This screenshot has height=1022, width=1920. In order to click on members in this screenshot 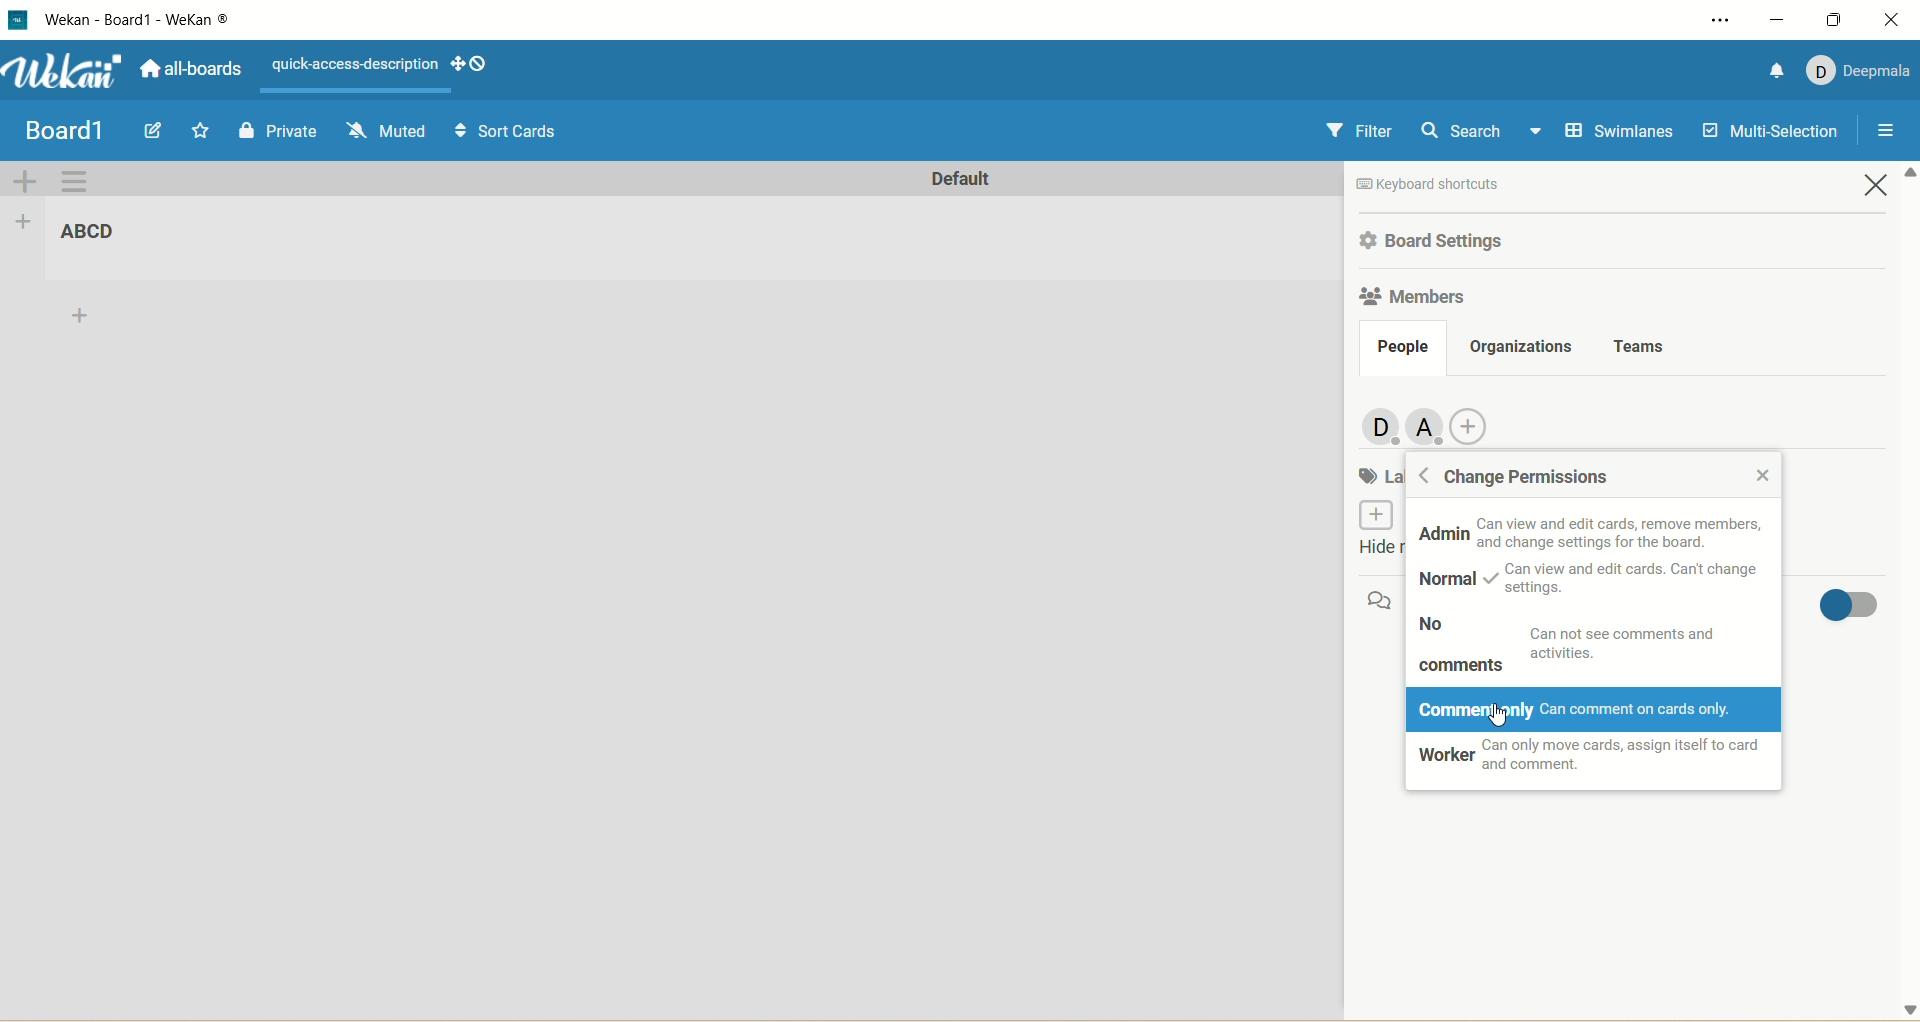, I will do `click(1377, 424)`.